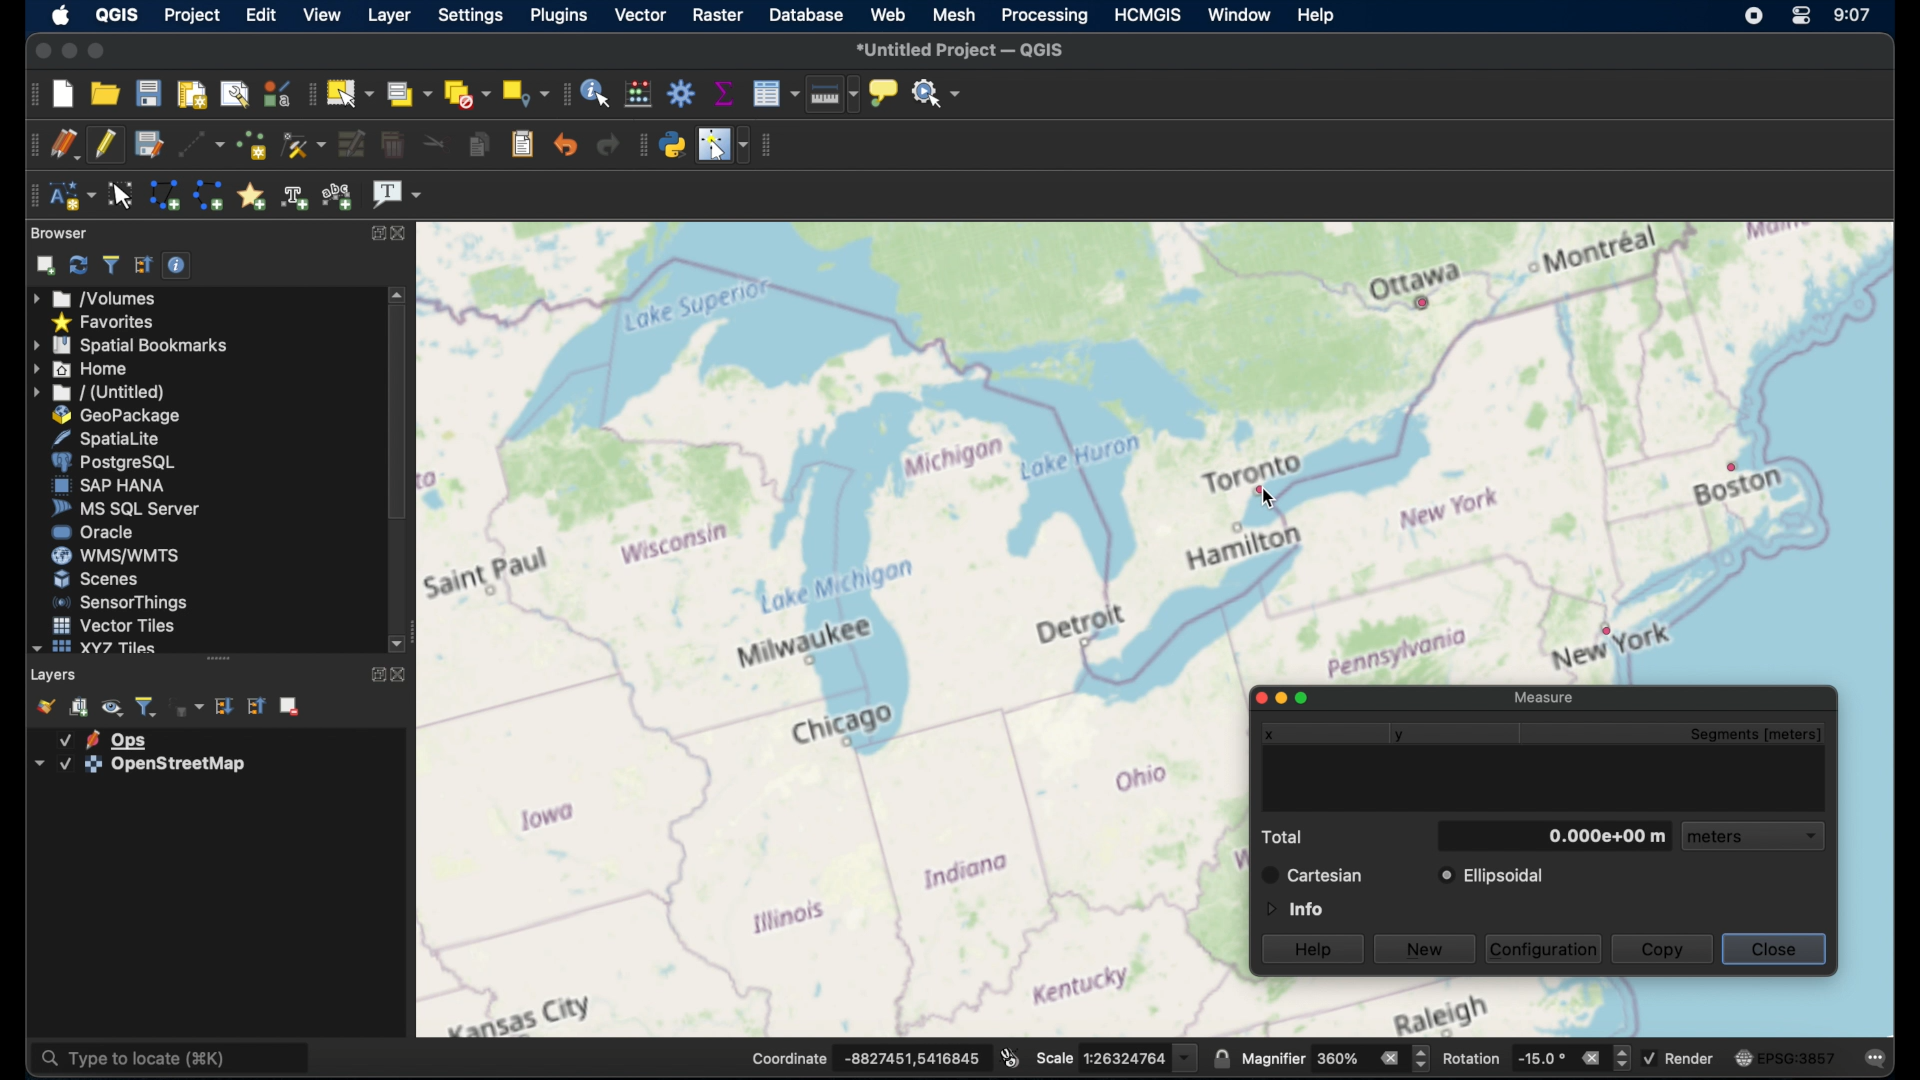  Describe the element at coordinates (208, 195) in the screenshot. I see `create line annotation` at that location.